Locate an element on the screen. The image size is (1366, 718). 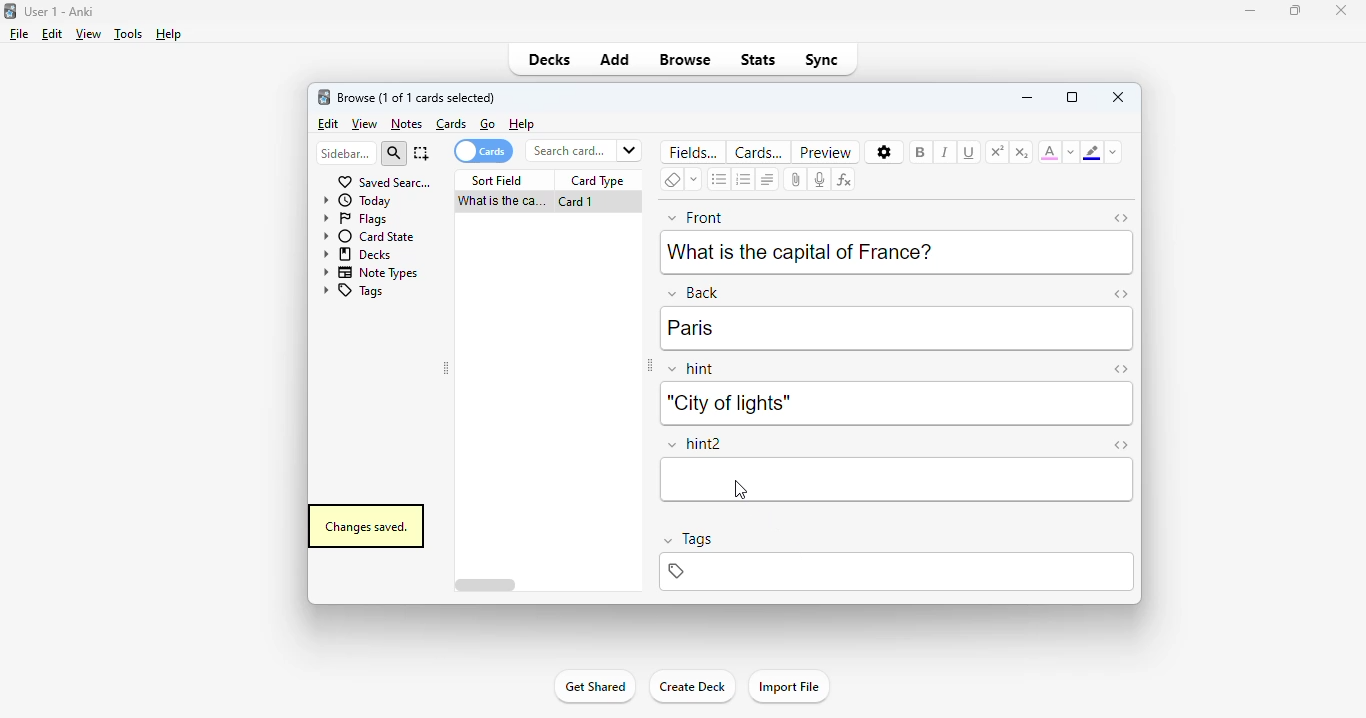
browse is located at coordinates (685, 59).